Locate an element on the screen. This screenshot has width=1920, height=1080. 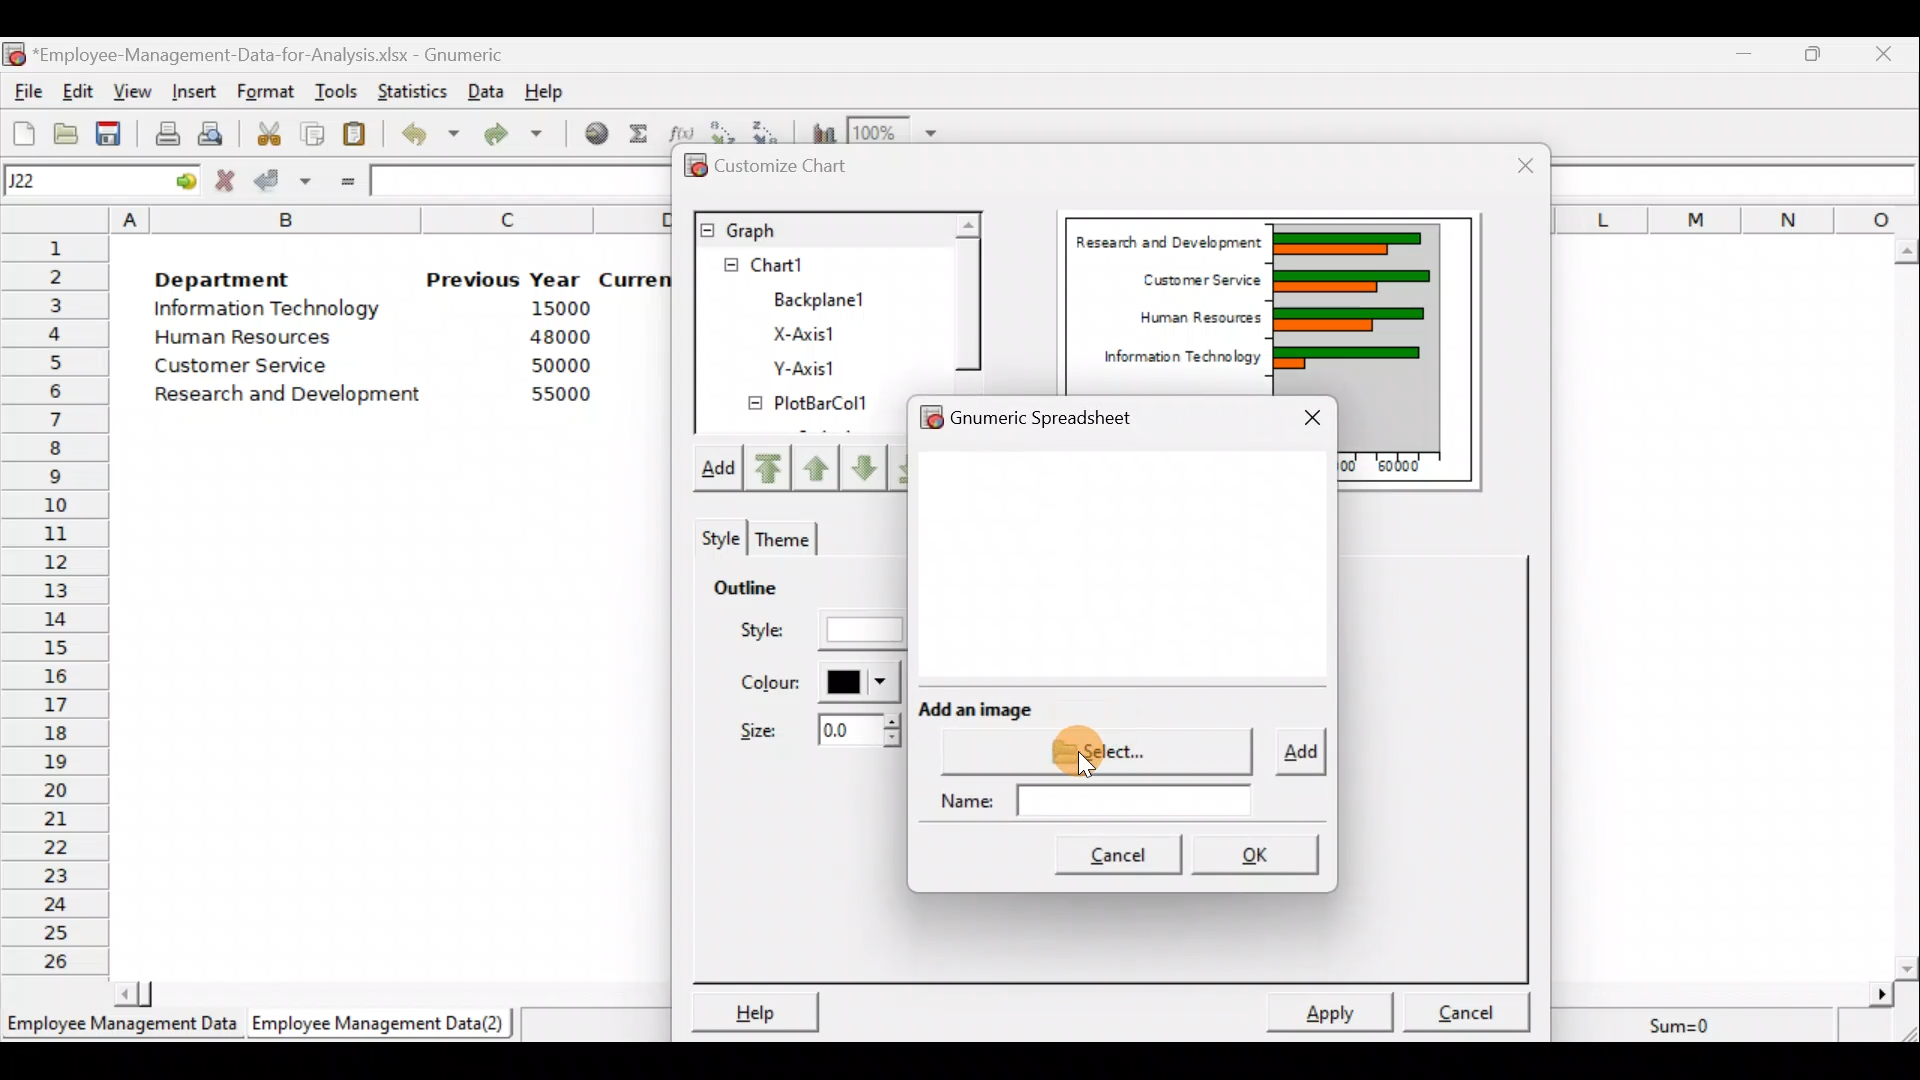
Edit is located at coordinates (80, 90).